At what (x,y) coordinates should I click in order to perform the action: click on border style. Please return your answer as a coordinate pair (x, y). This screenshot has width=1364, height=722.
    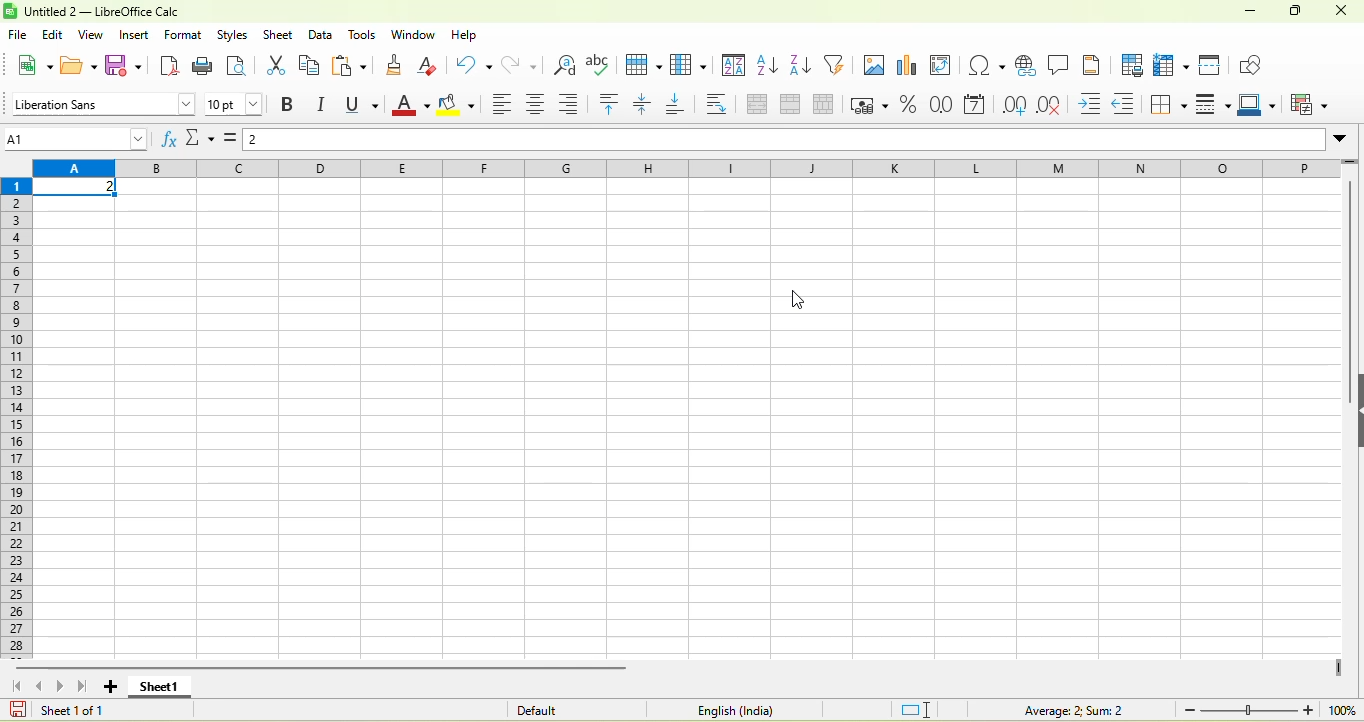
    Looking at the image, I should click on (1211, 105).